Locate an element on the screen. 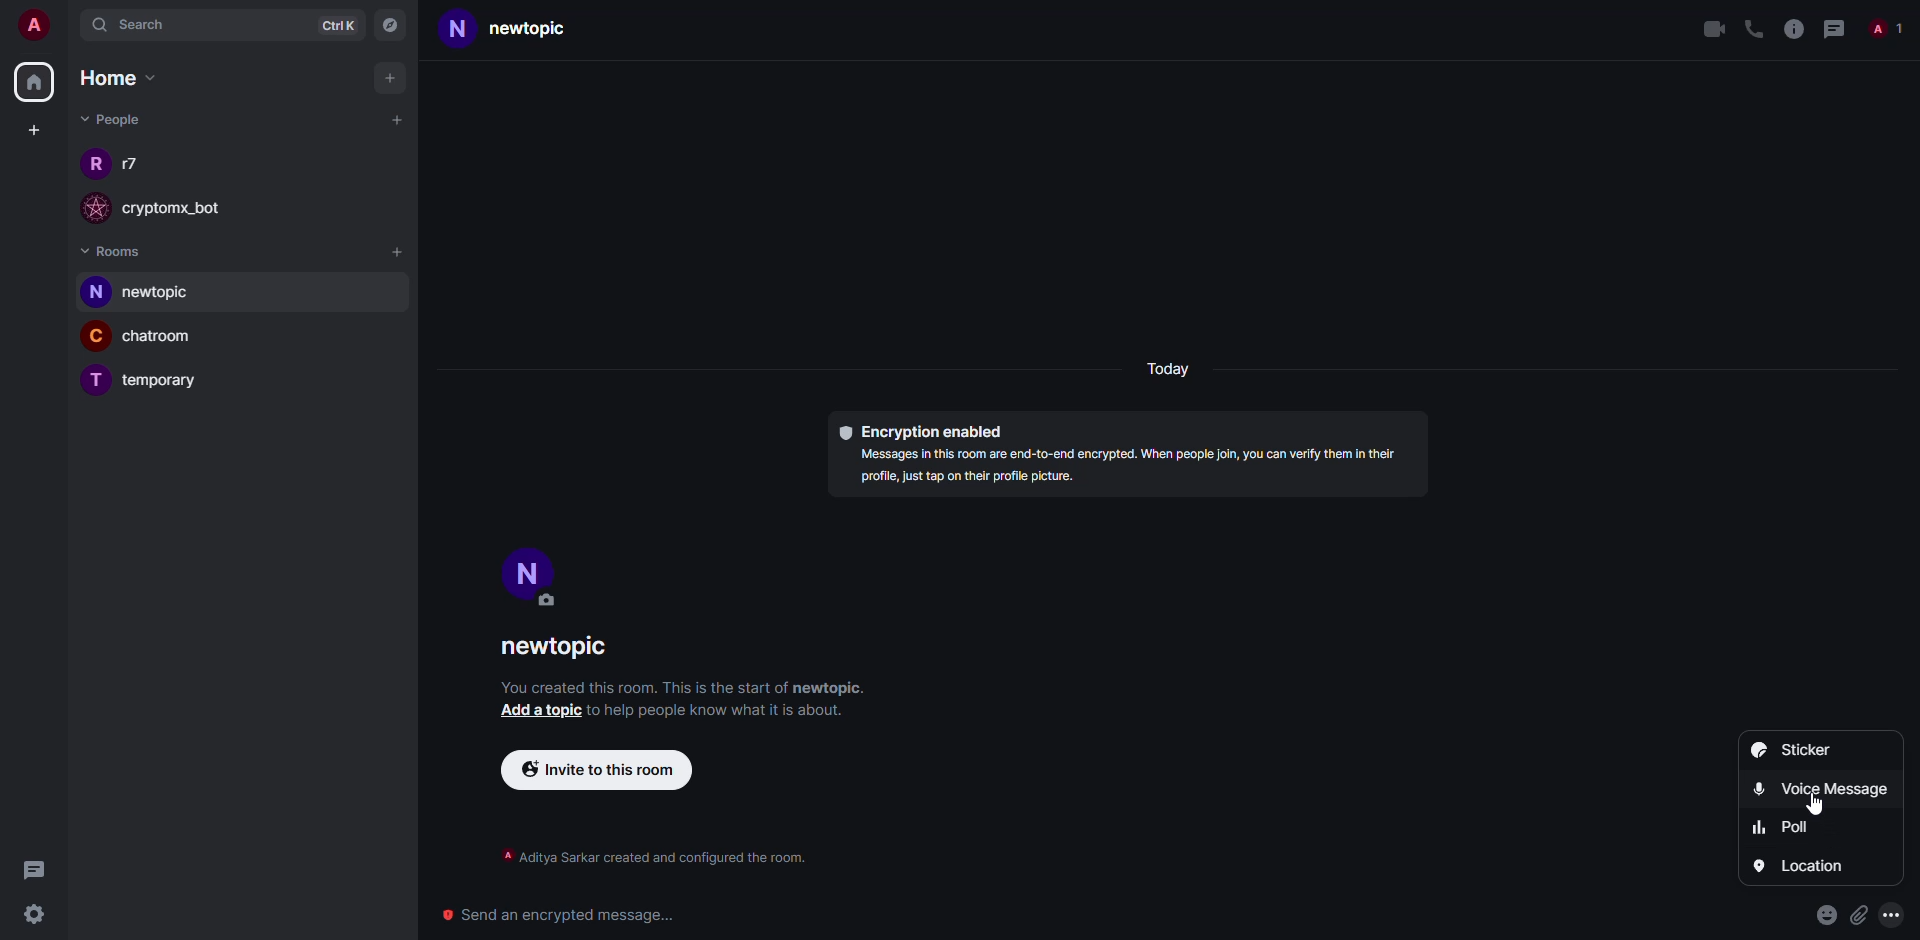  info is located at coordinates (684, 687).